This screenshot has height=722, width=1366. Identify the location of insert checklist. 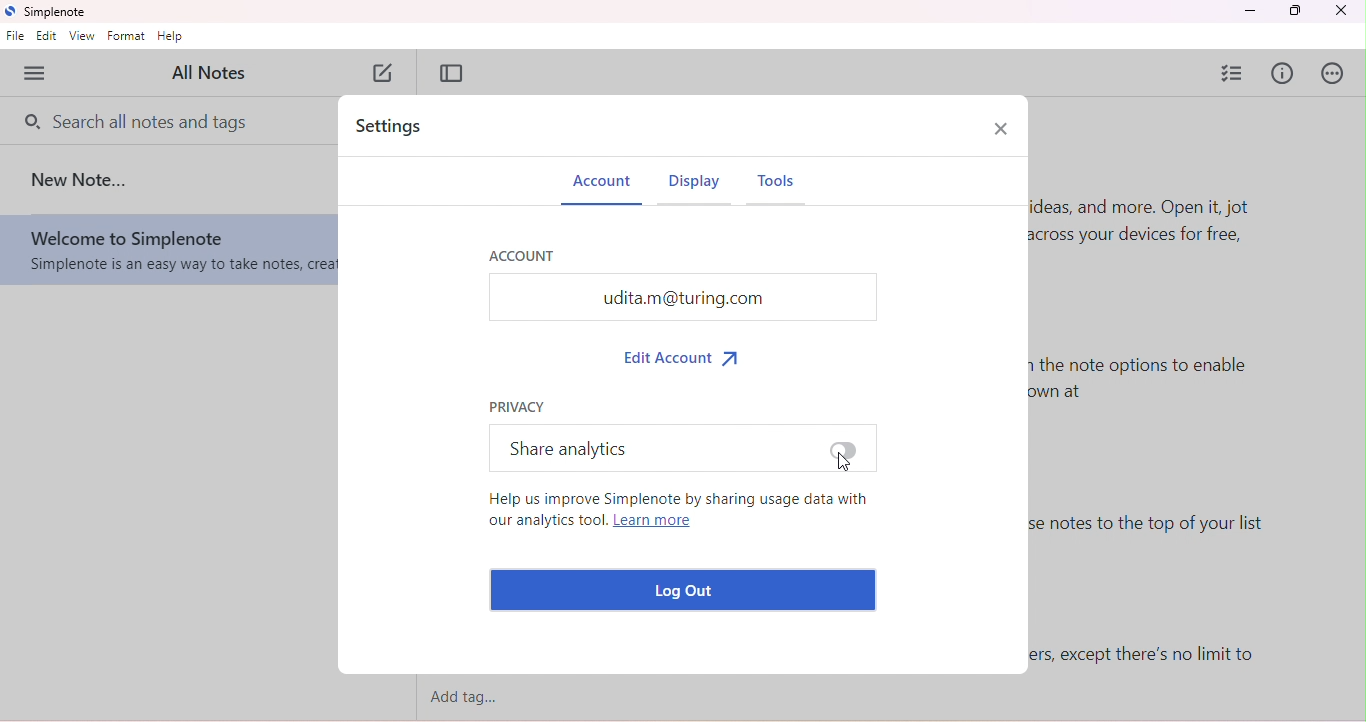
(1234, 72).